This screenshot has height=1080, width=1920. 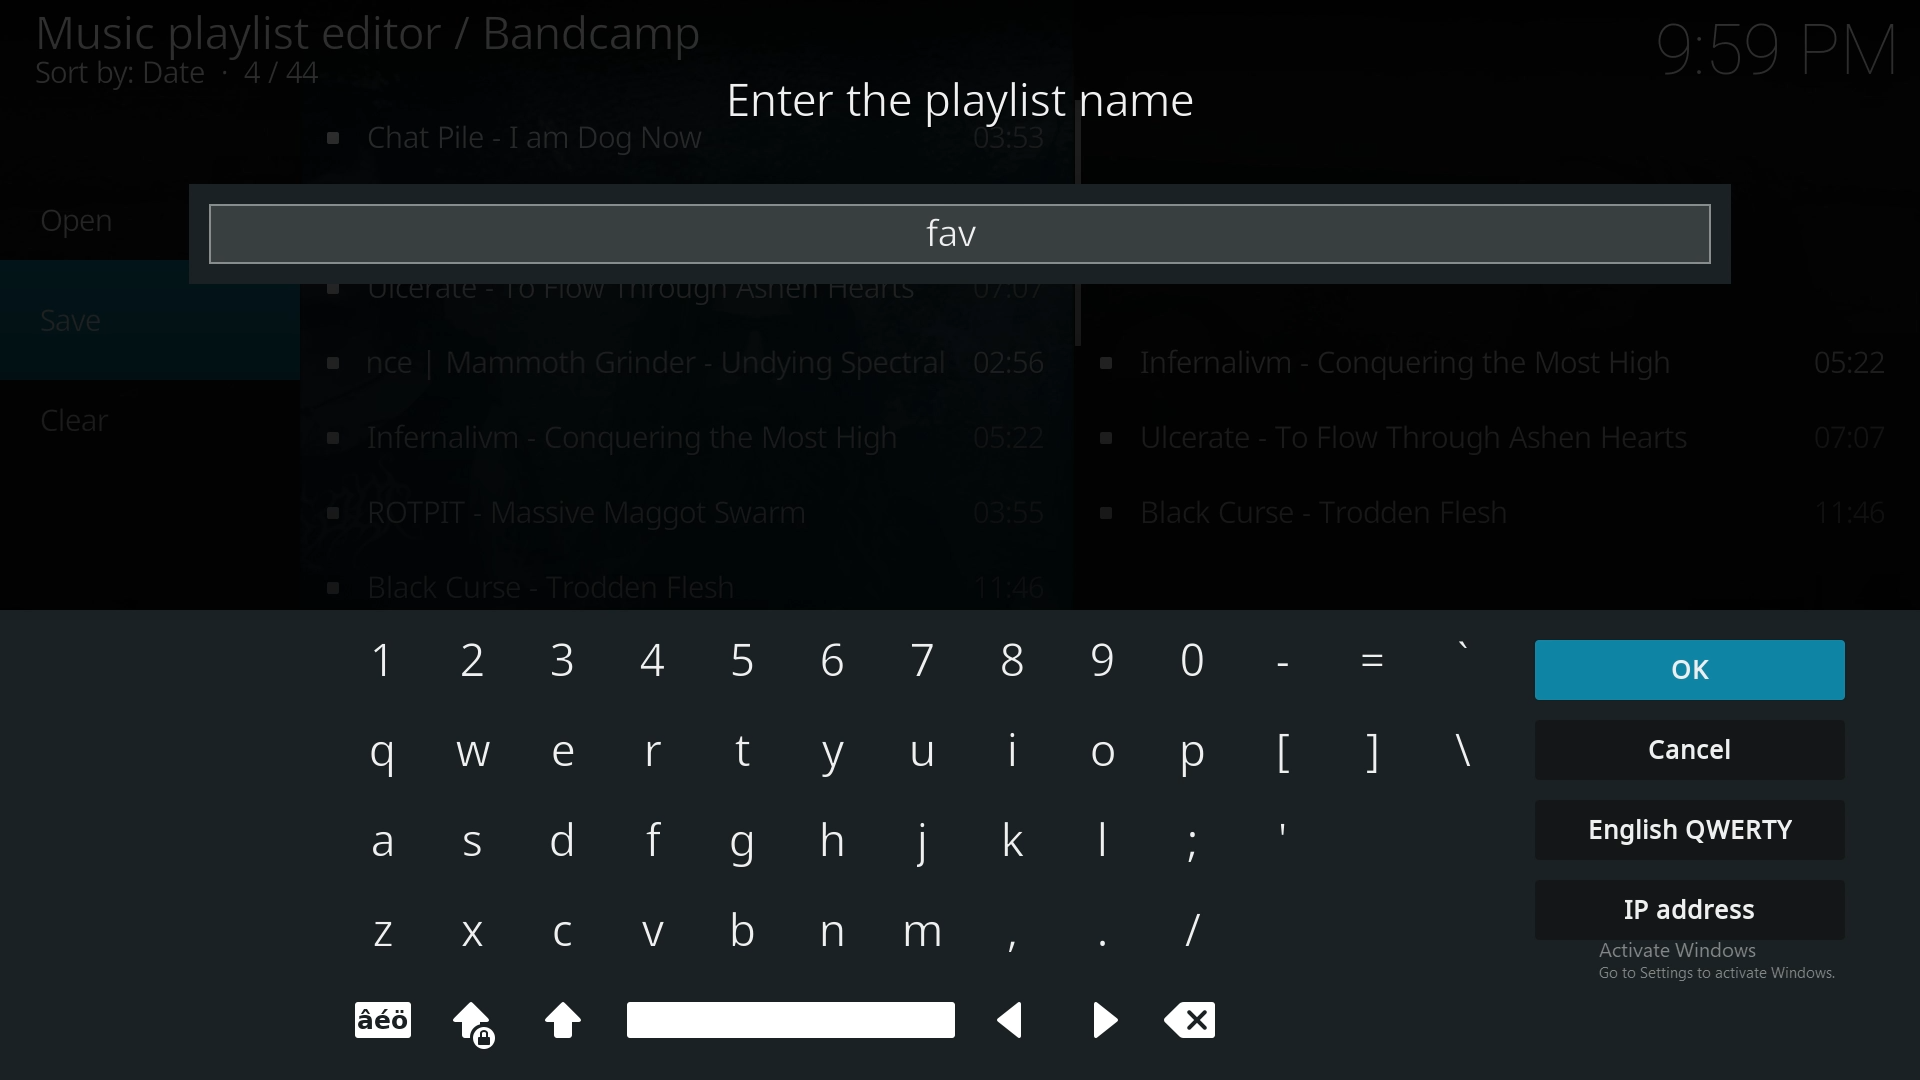 I want to click on cancel, so click(x=1690, y=748).